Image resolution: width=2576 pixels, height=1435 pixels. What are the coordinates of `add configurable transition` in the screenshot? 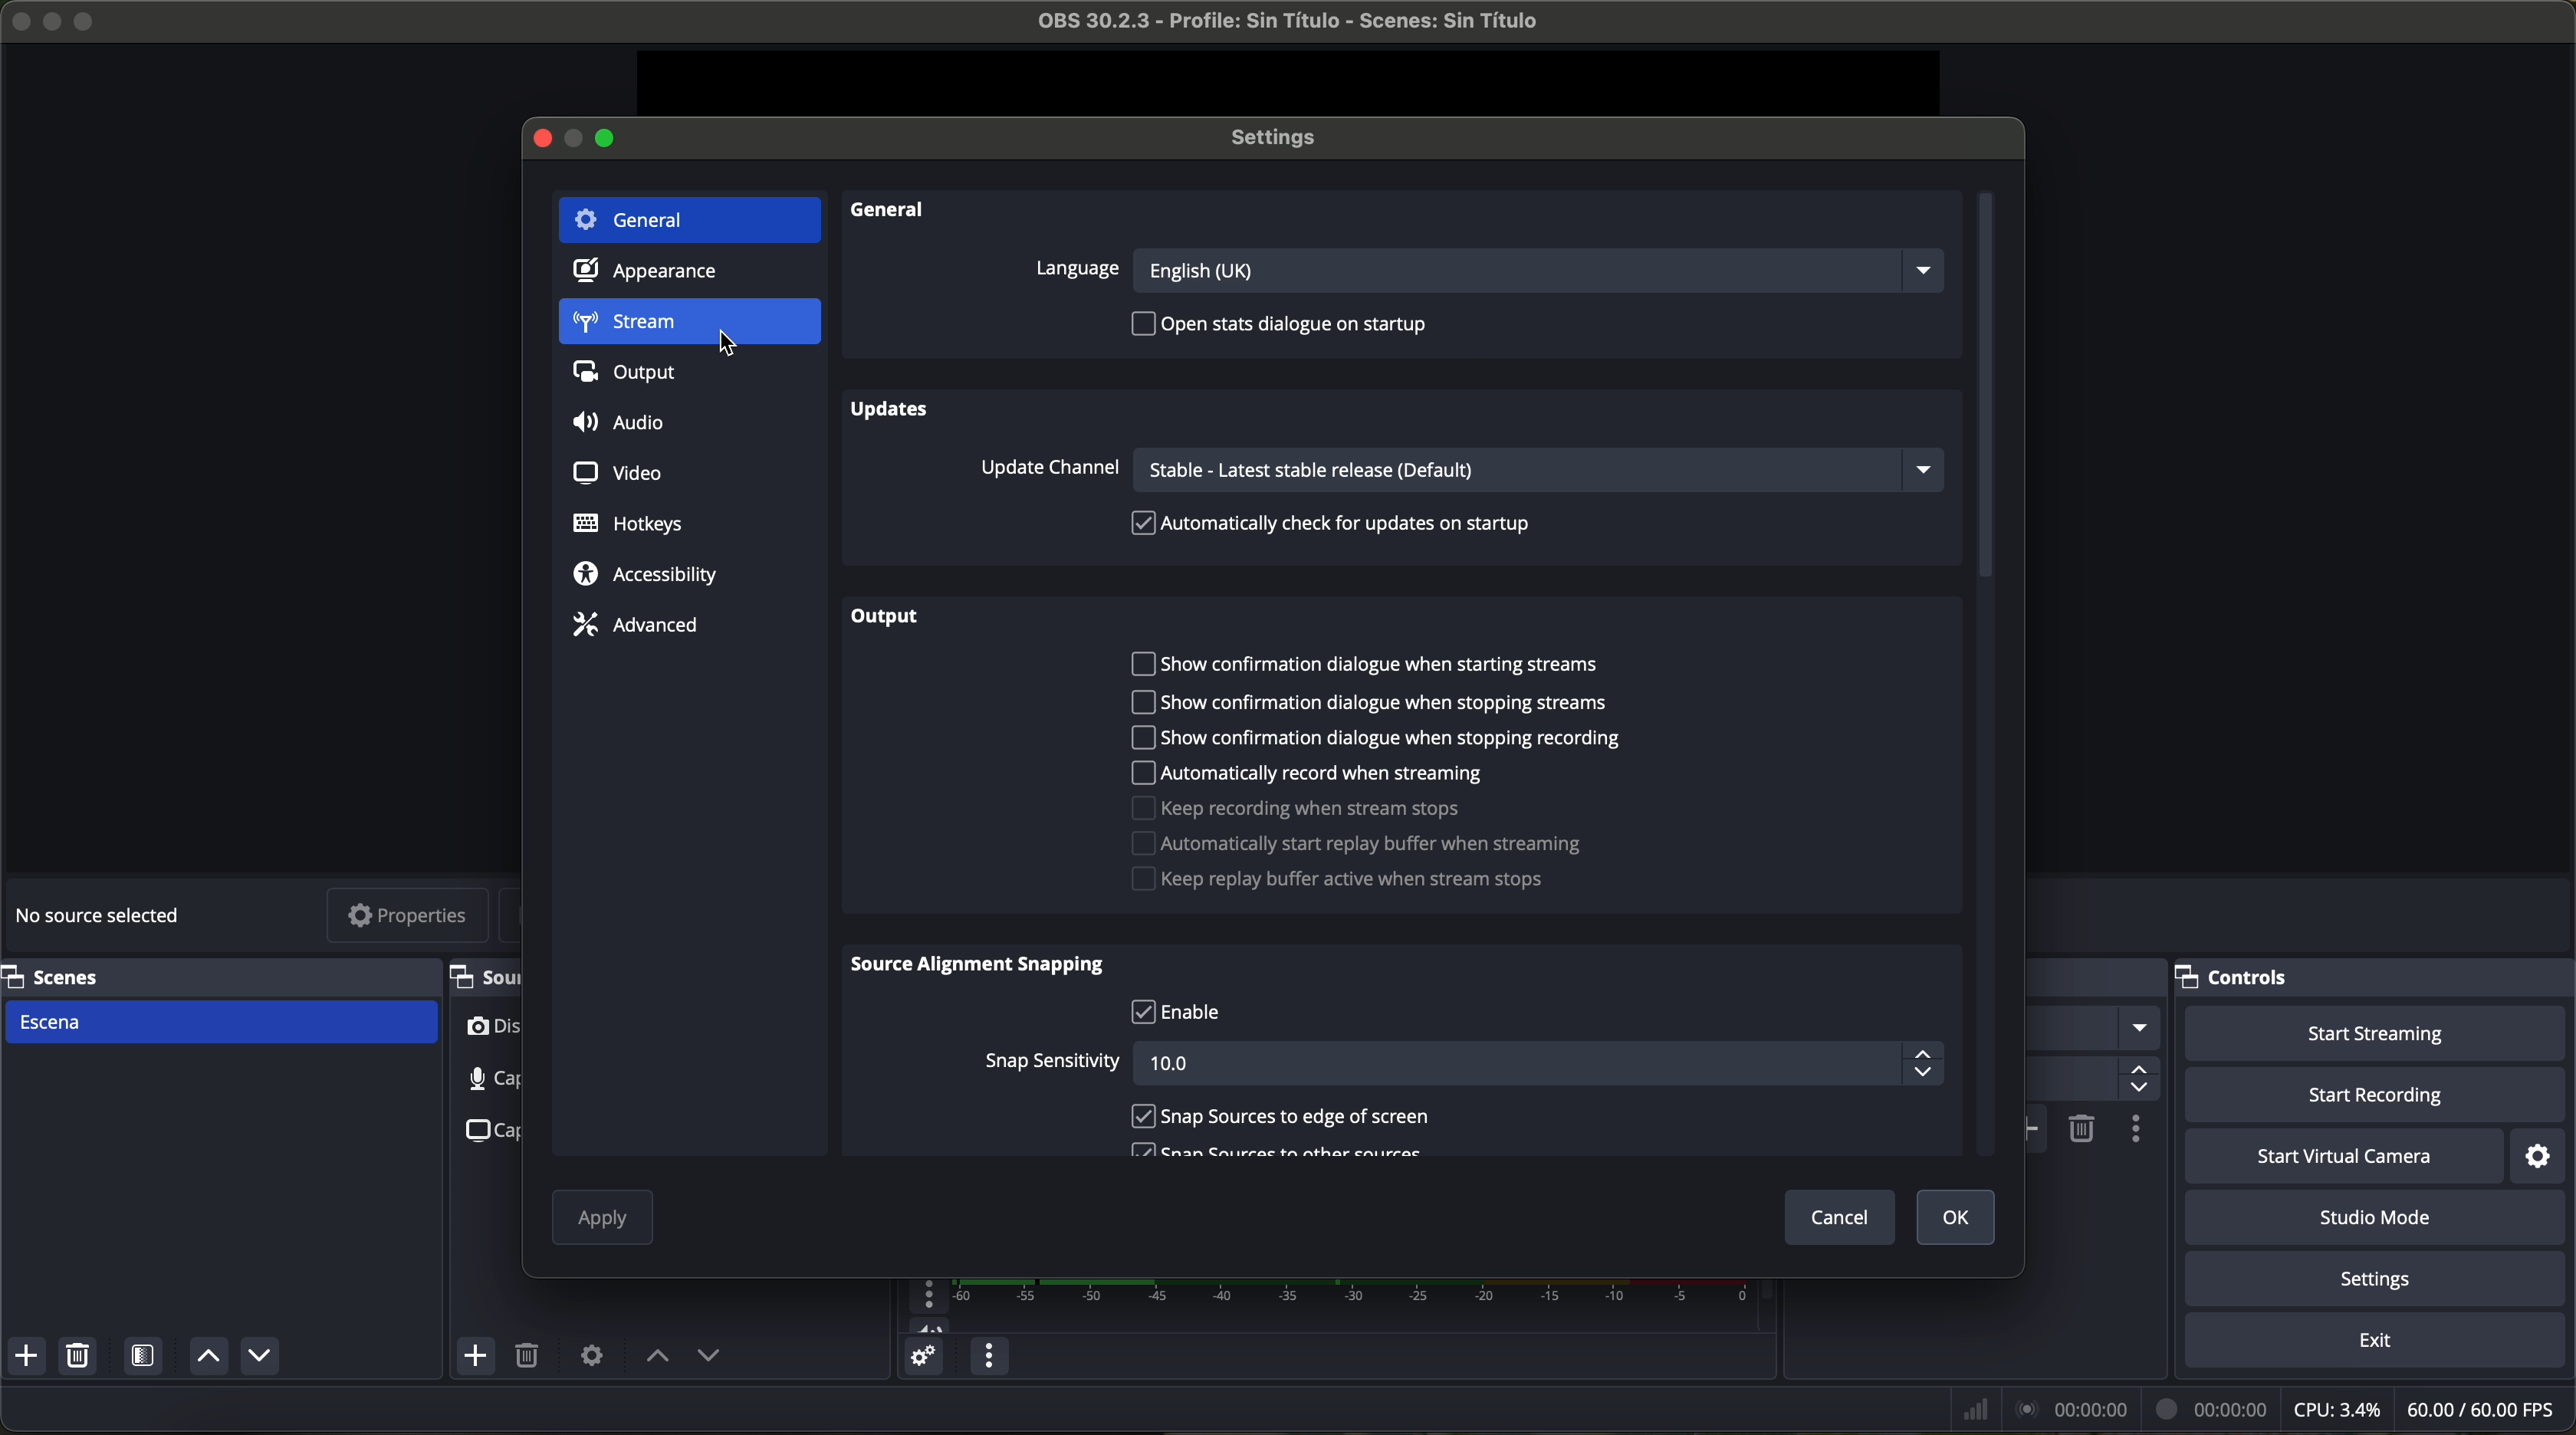 It's located at (2037, 1129).